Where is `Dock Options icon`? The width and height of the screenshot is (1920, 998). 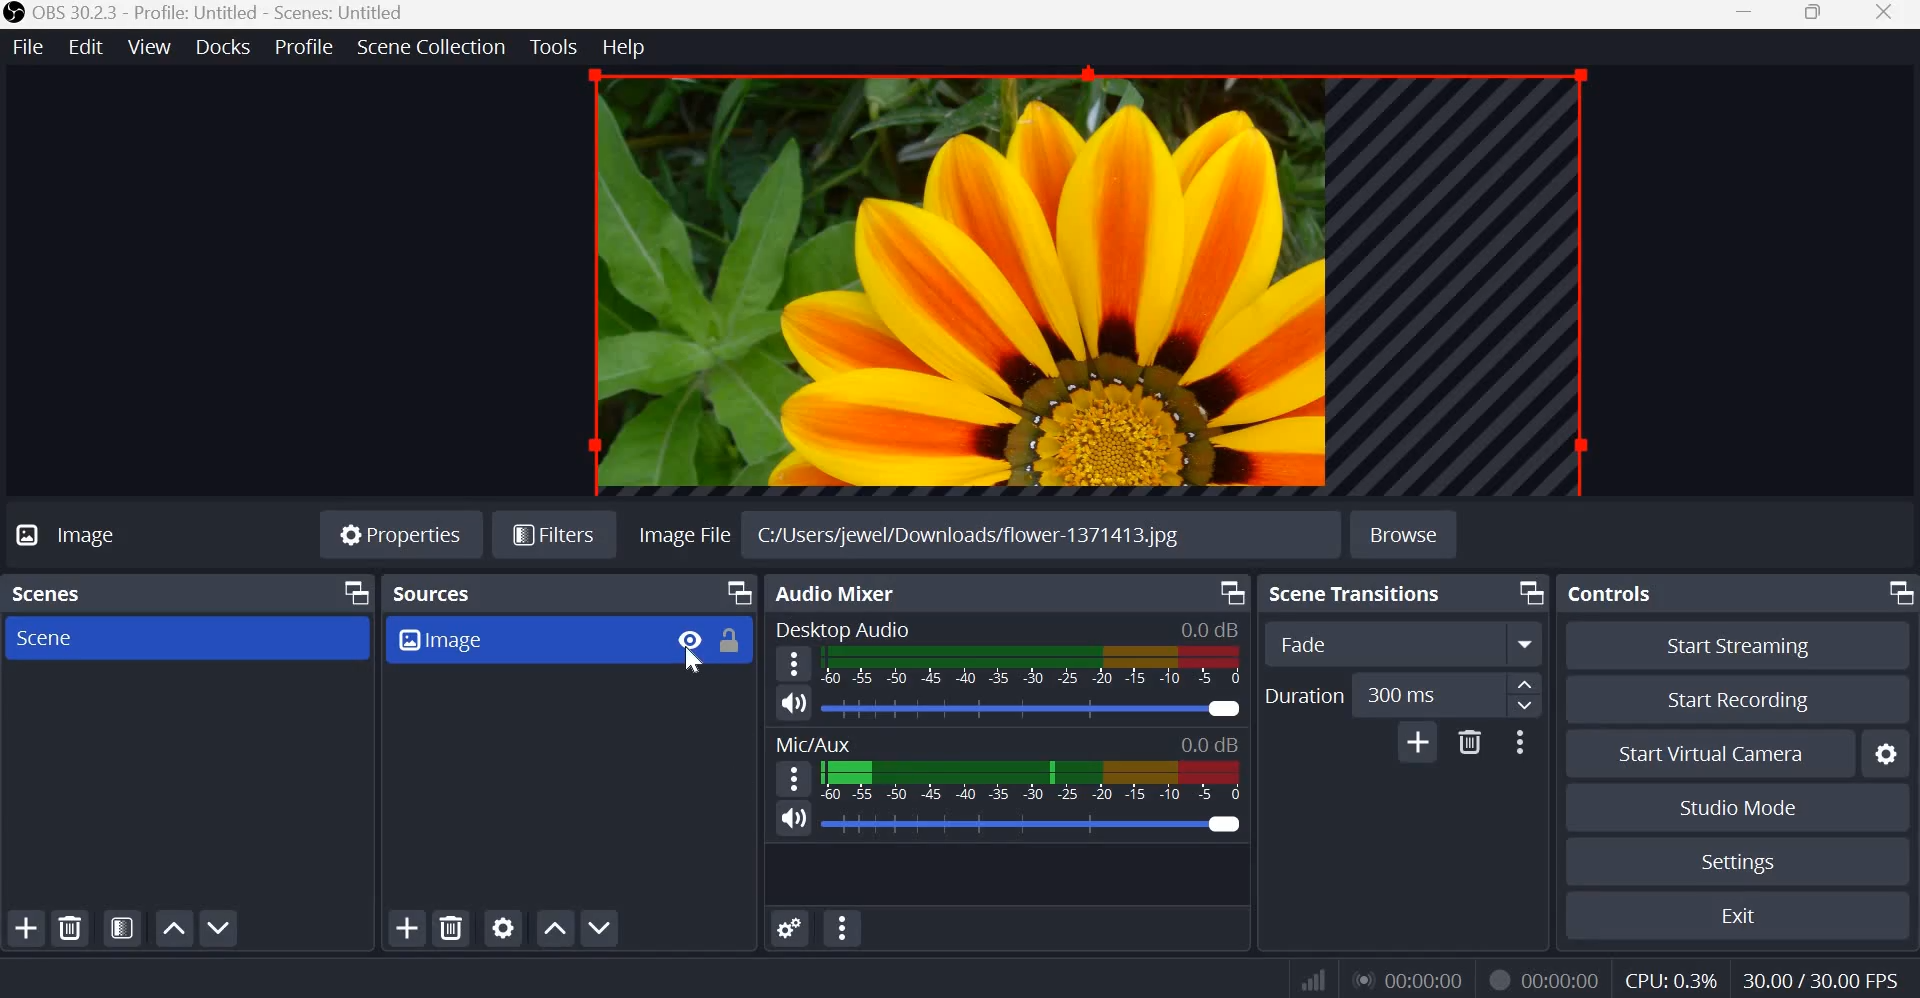
Dock Options icon is located at coordinates (1531, 591).